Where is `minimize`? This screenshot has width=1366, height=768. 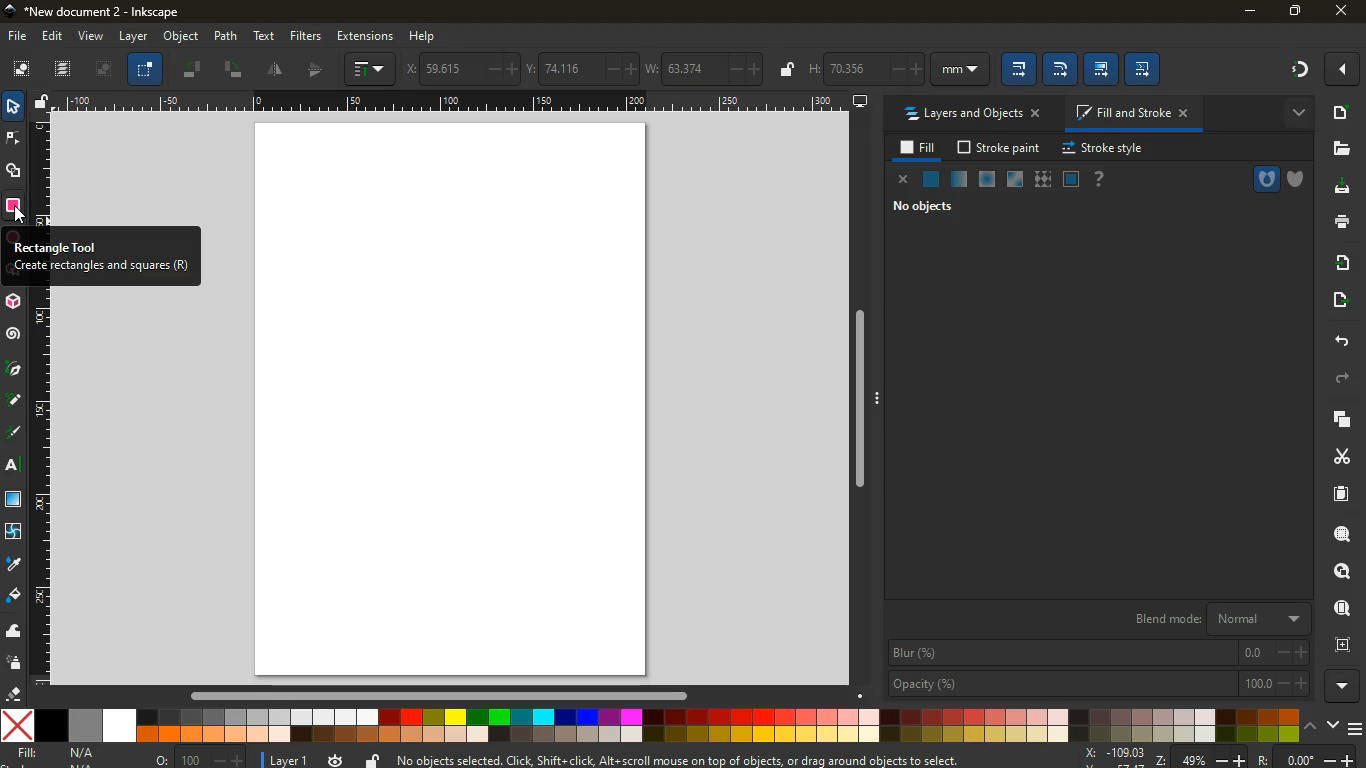 minimize is located at coordinates (1248, 12).